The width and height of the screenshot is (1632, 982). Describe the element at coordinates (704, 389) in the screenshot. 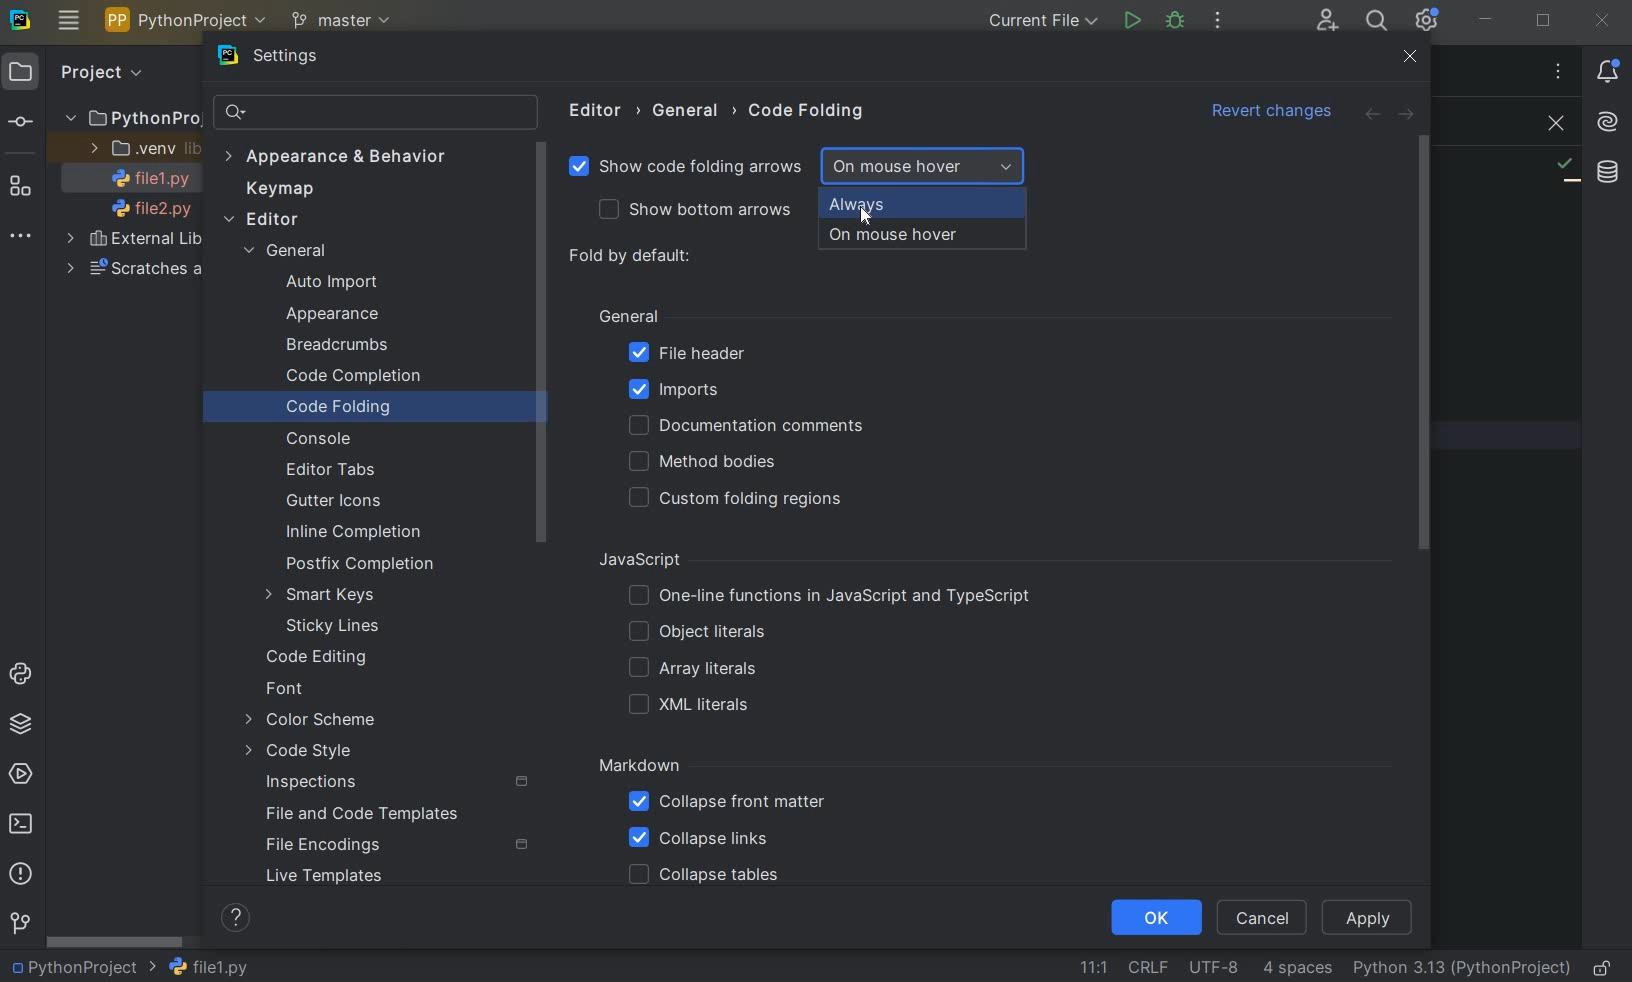

I see `IMPORTS` at that location.